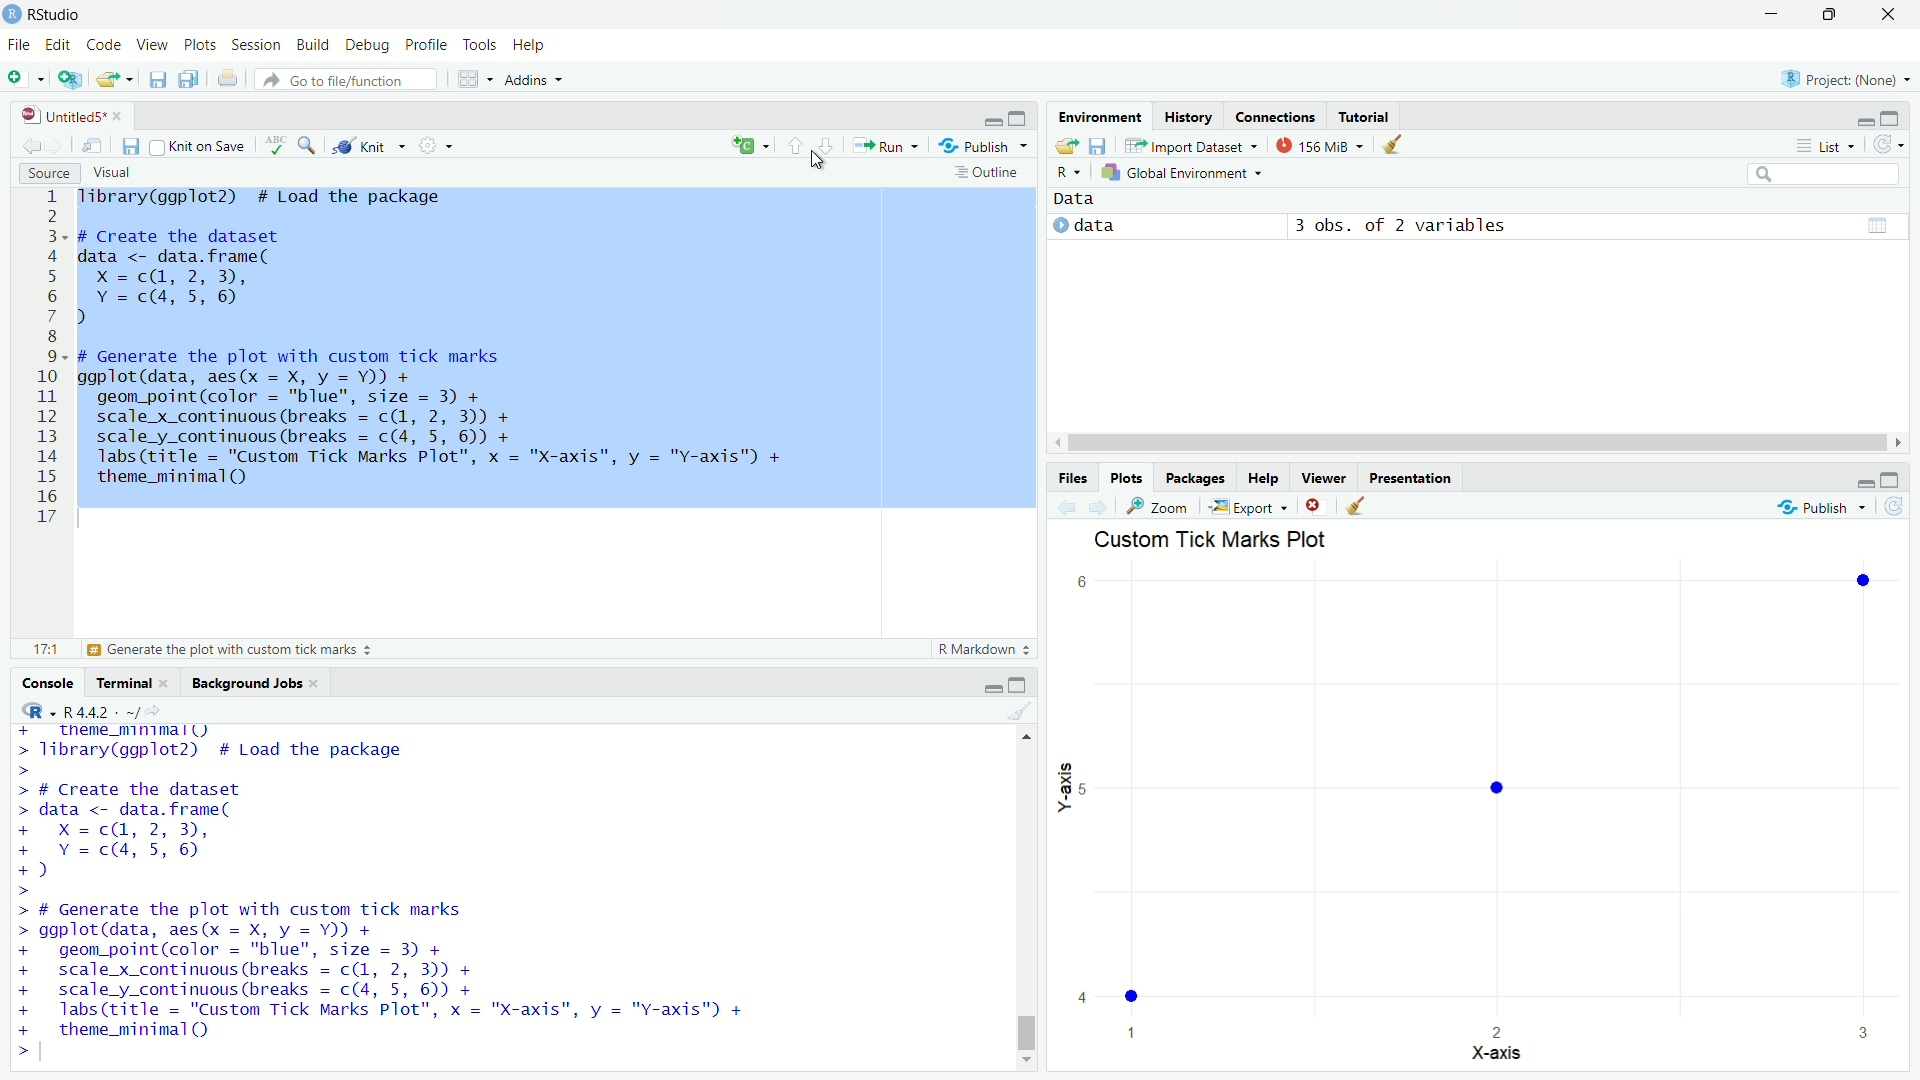 The height and width of the screenshot is (1080, 1920). What do you see at coordinates (990, 174) in the screenshot?
I see `outline` at bounding box center [990, 174].